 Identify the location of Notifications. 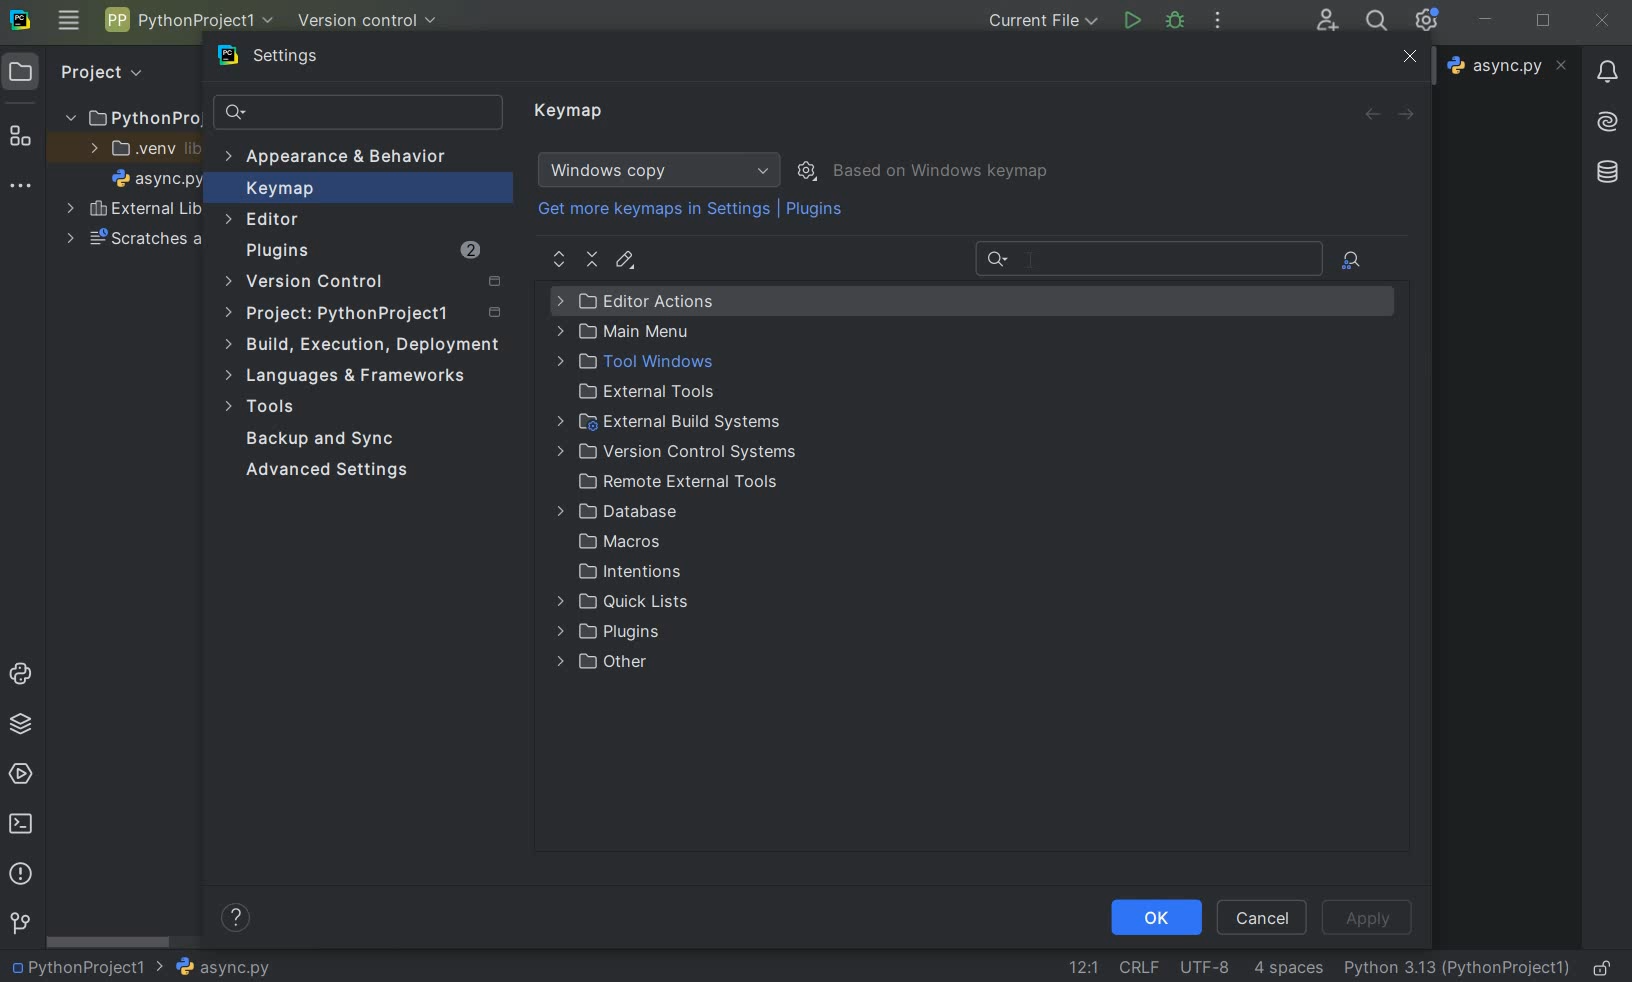
(1605, 65).